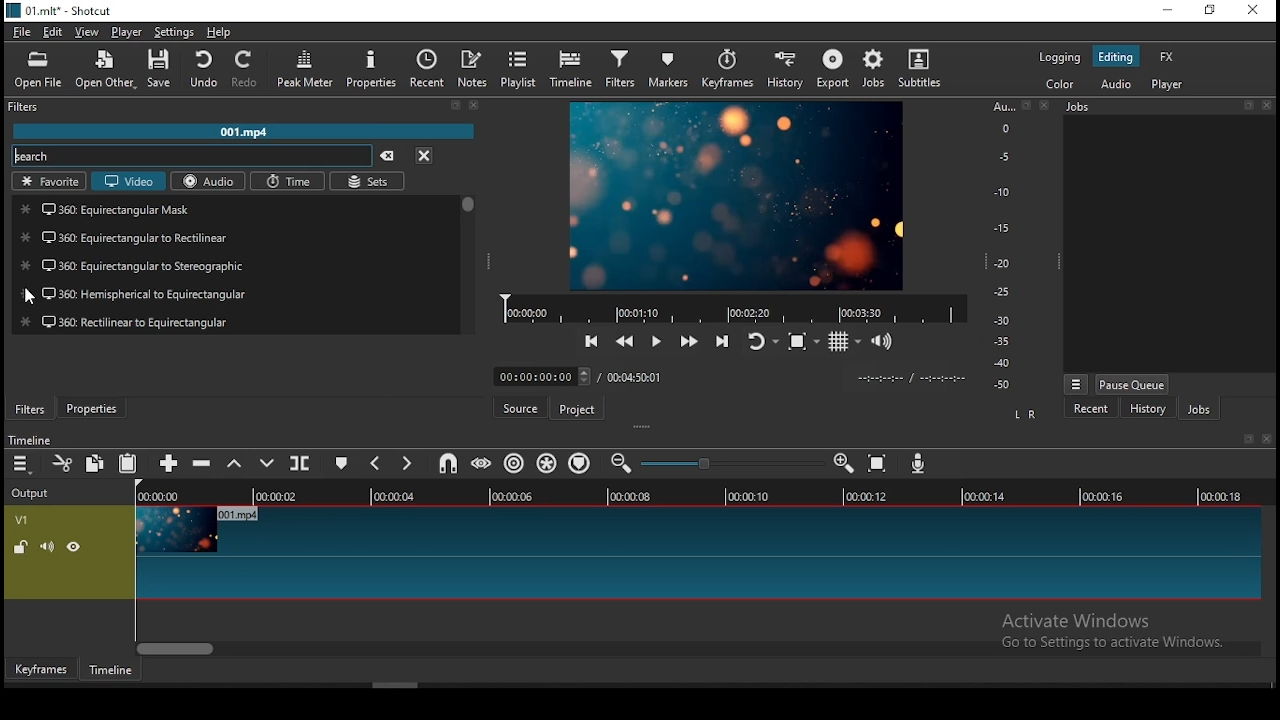 The image size is (1280, 720). Describe the element at coordinates (62, 462) in the screenshot. I see `cut` at that location.